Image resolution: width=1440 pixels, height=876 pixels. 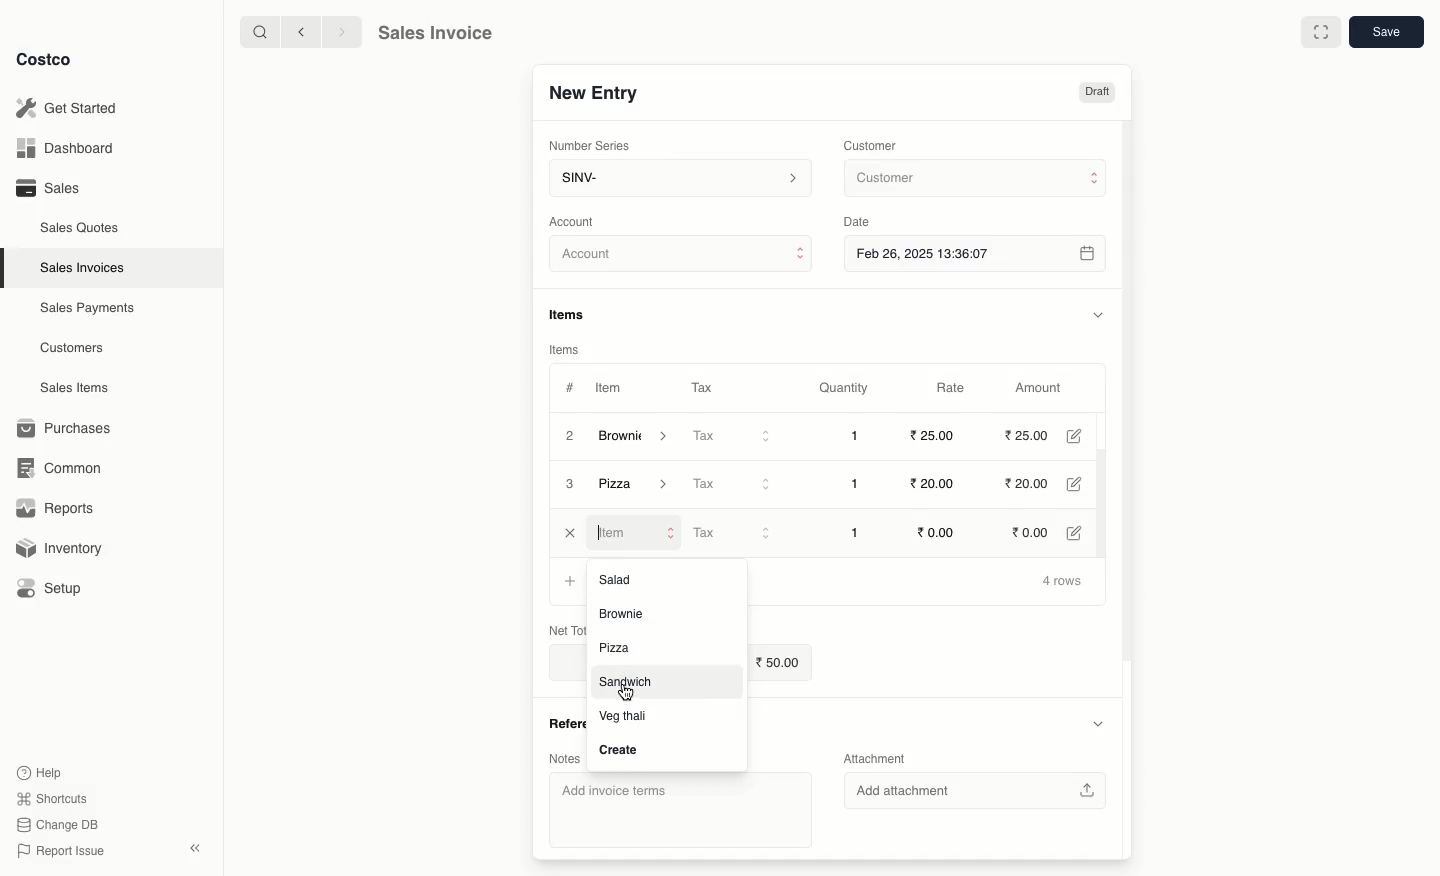 I want to click on Sales Invoices, so click(x=83, y=268).